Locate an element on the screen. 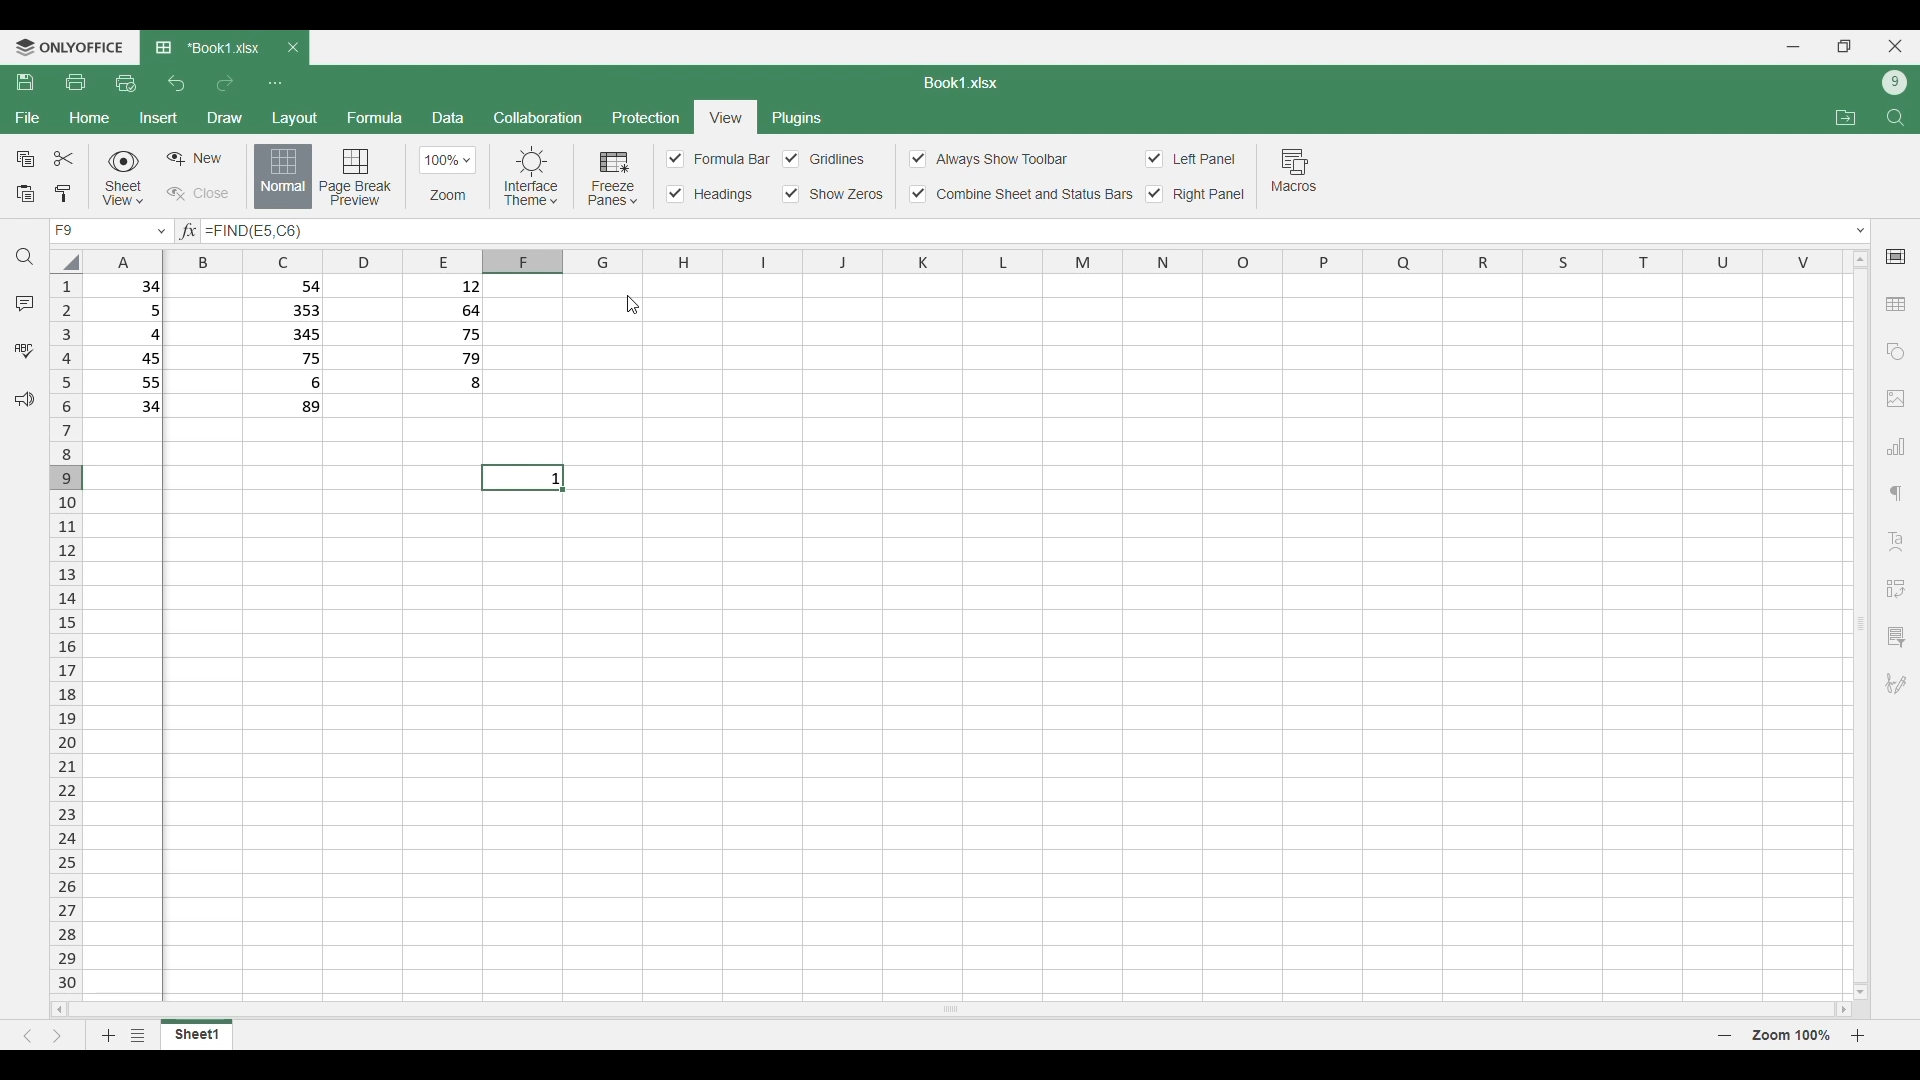 Image resolution: width=1920 pixels, height=1080 pixels. Expand/Collapse is located at coordinates (1861, 231).